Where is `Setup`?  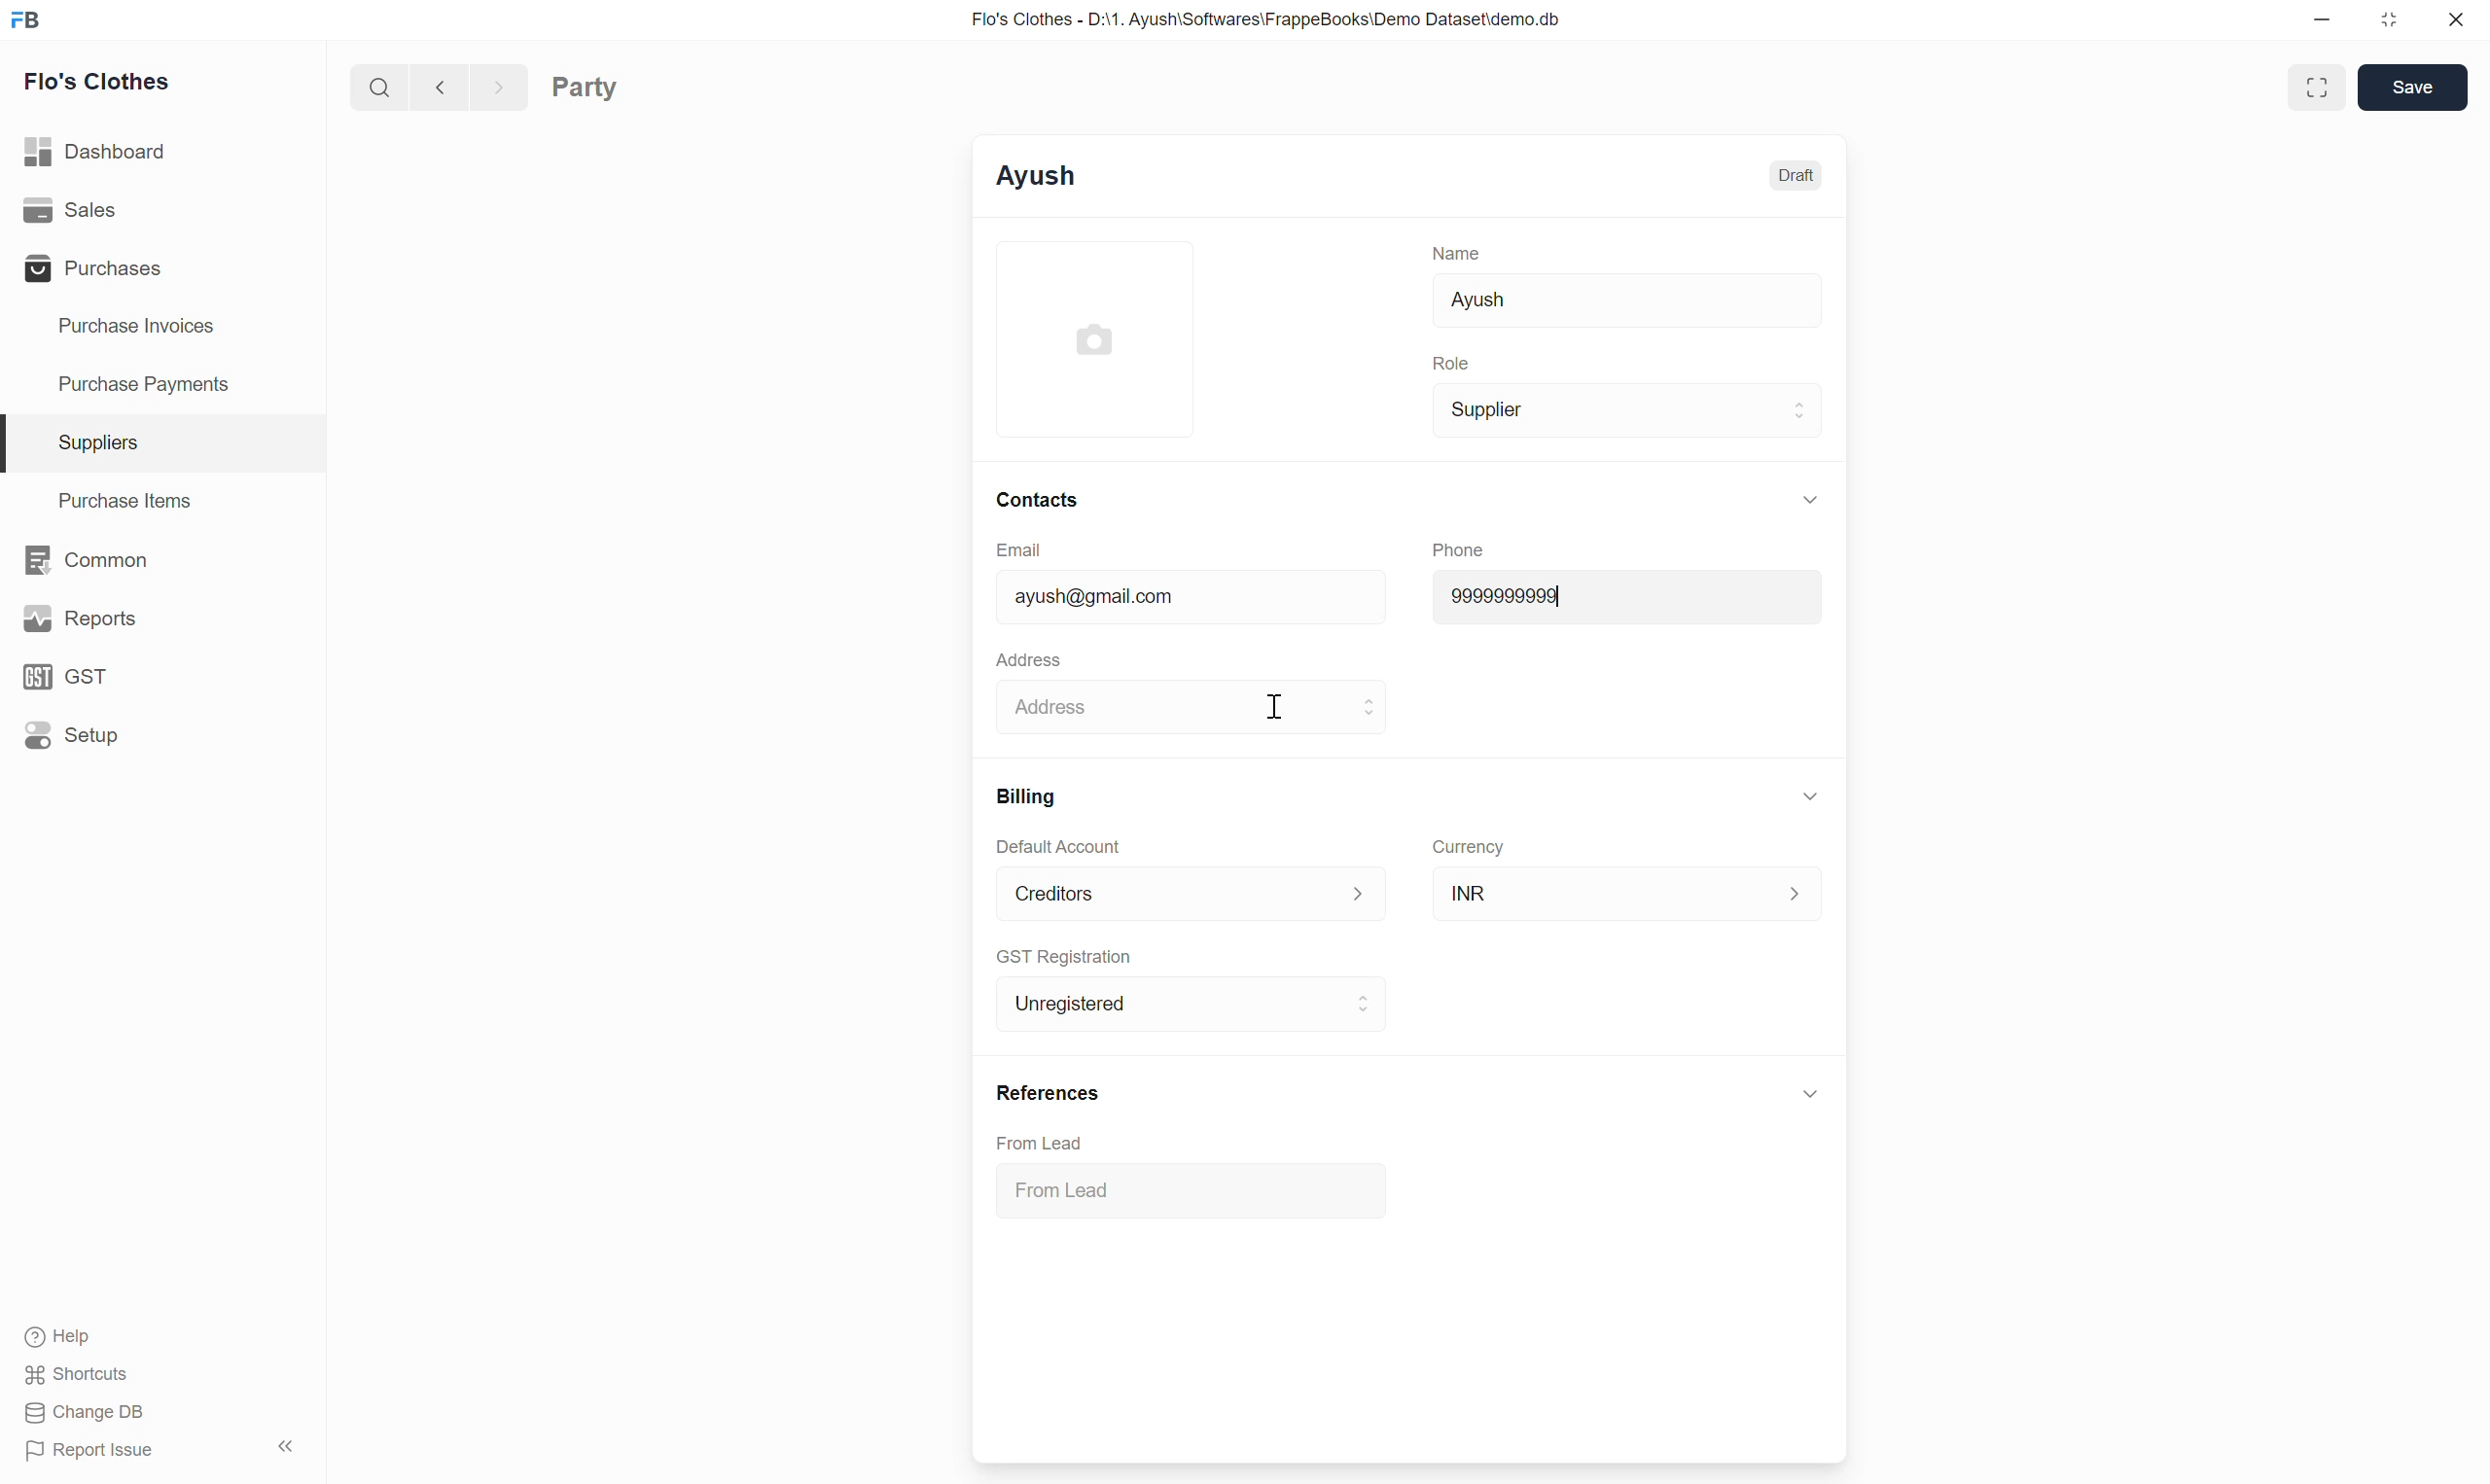
Setup is located at coordinates (161, 735).